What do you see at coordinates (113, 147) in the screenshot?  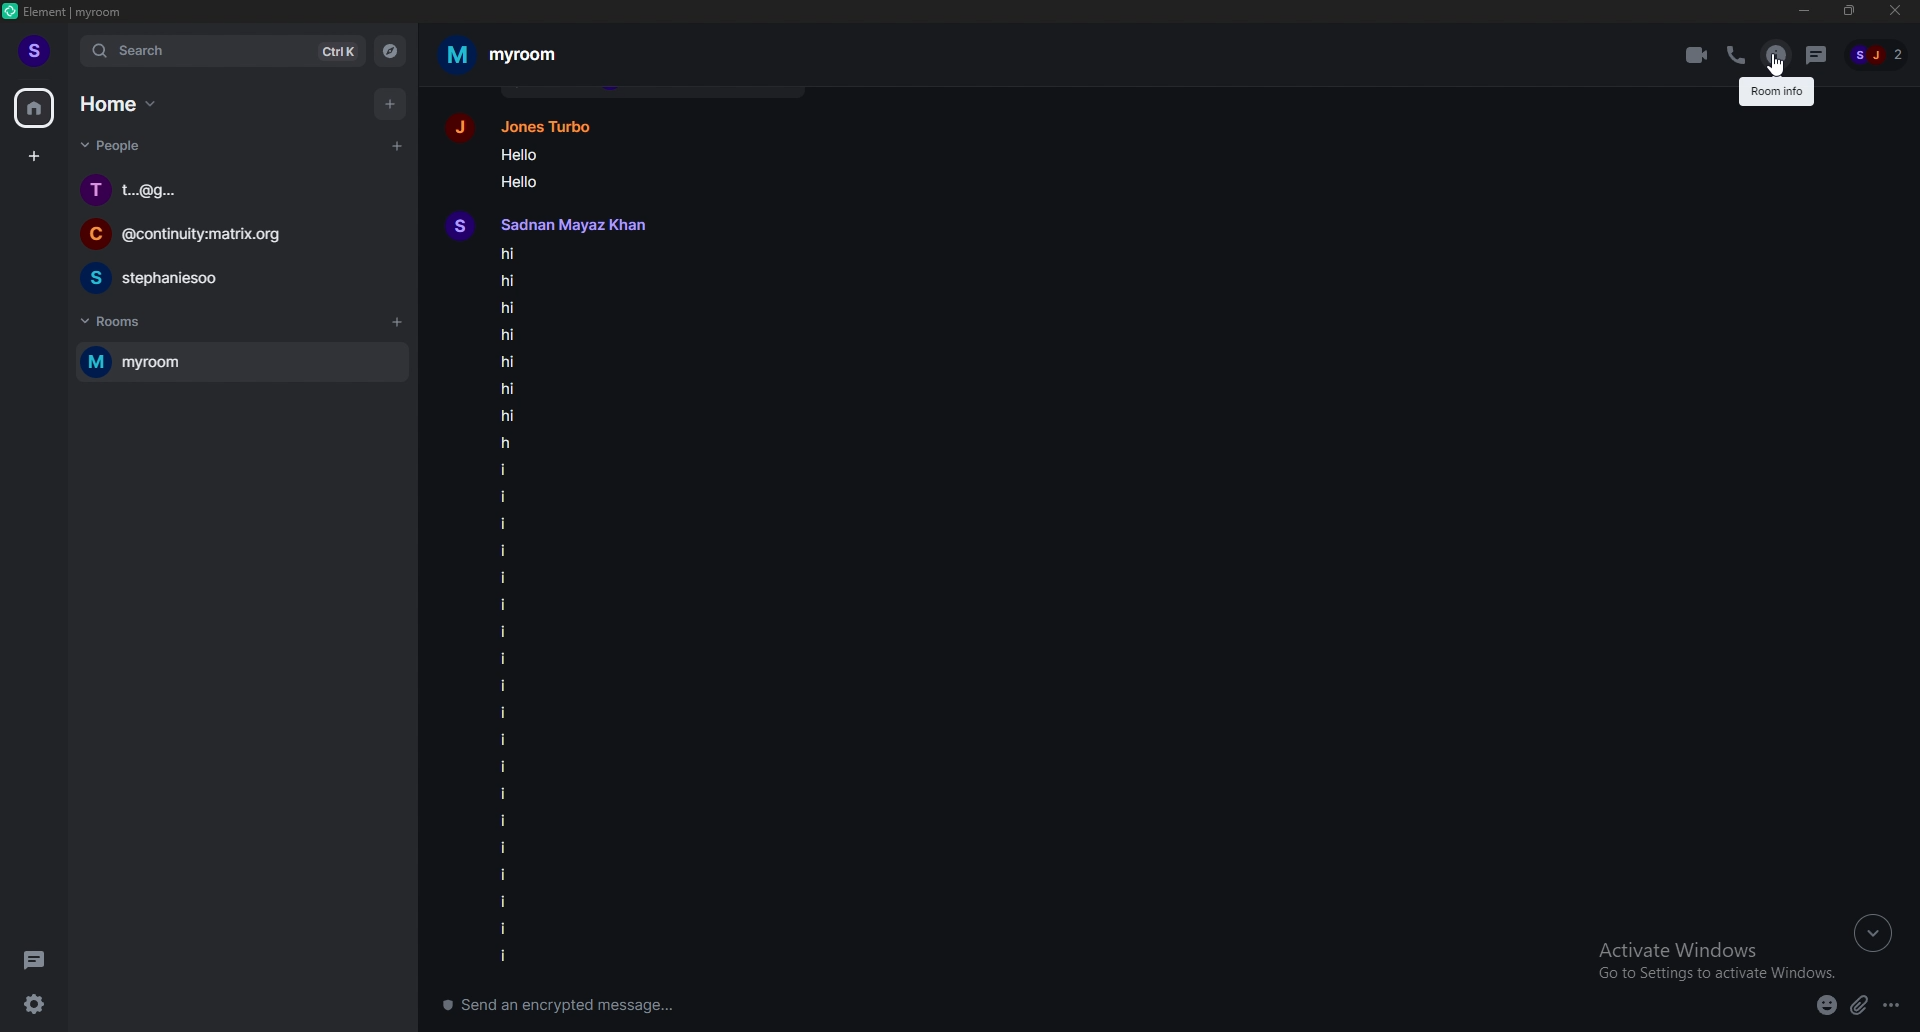 I see `people` at bounding box center [113, 147].